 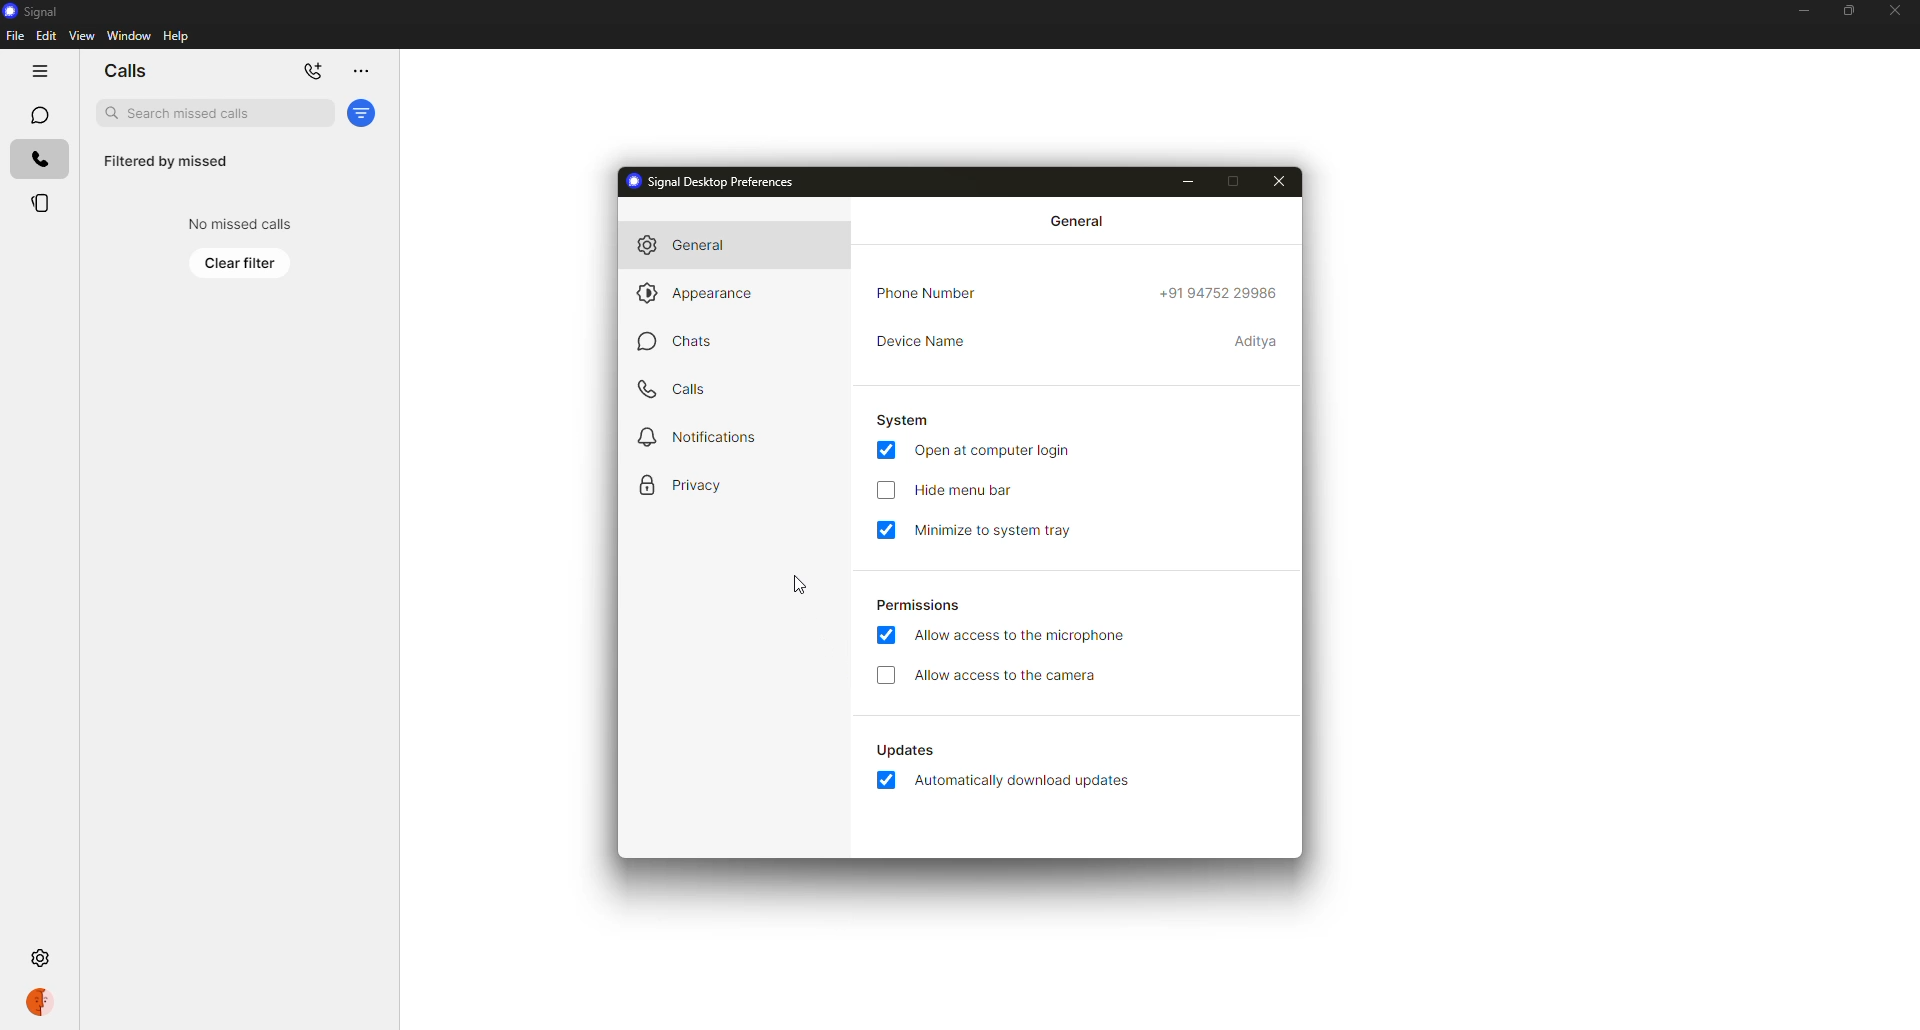 I want to click on cursor, so click(x=800, y=584).